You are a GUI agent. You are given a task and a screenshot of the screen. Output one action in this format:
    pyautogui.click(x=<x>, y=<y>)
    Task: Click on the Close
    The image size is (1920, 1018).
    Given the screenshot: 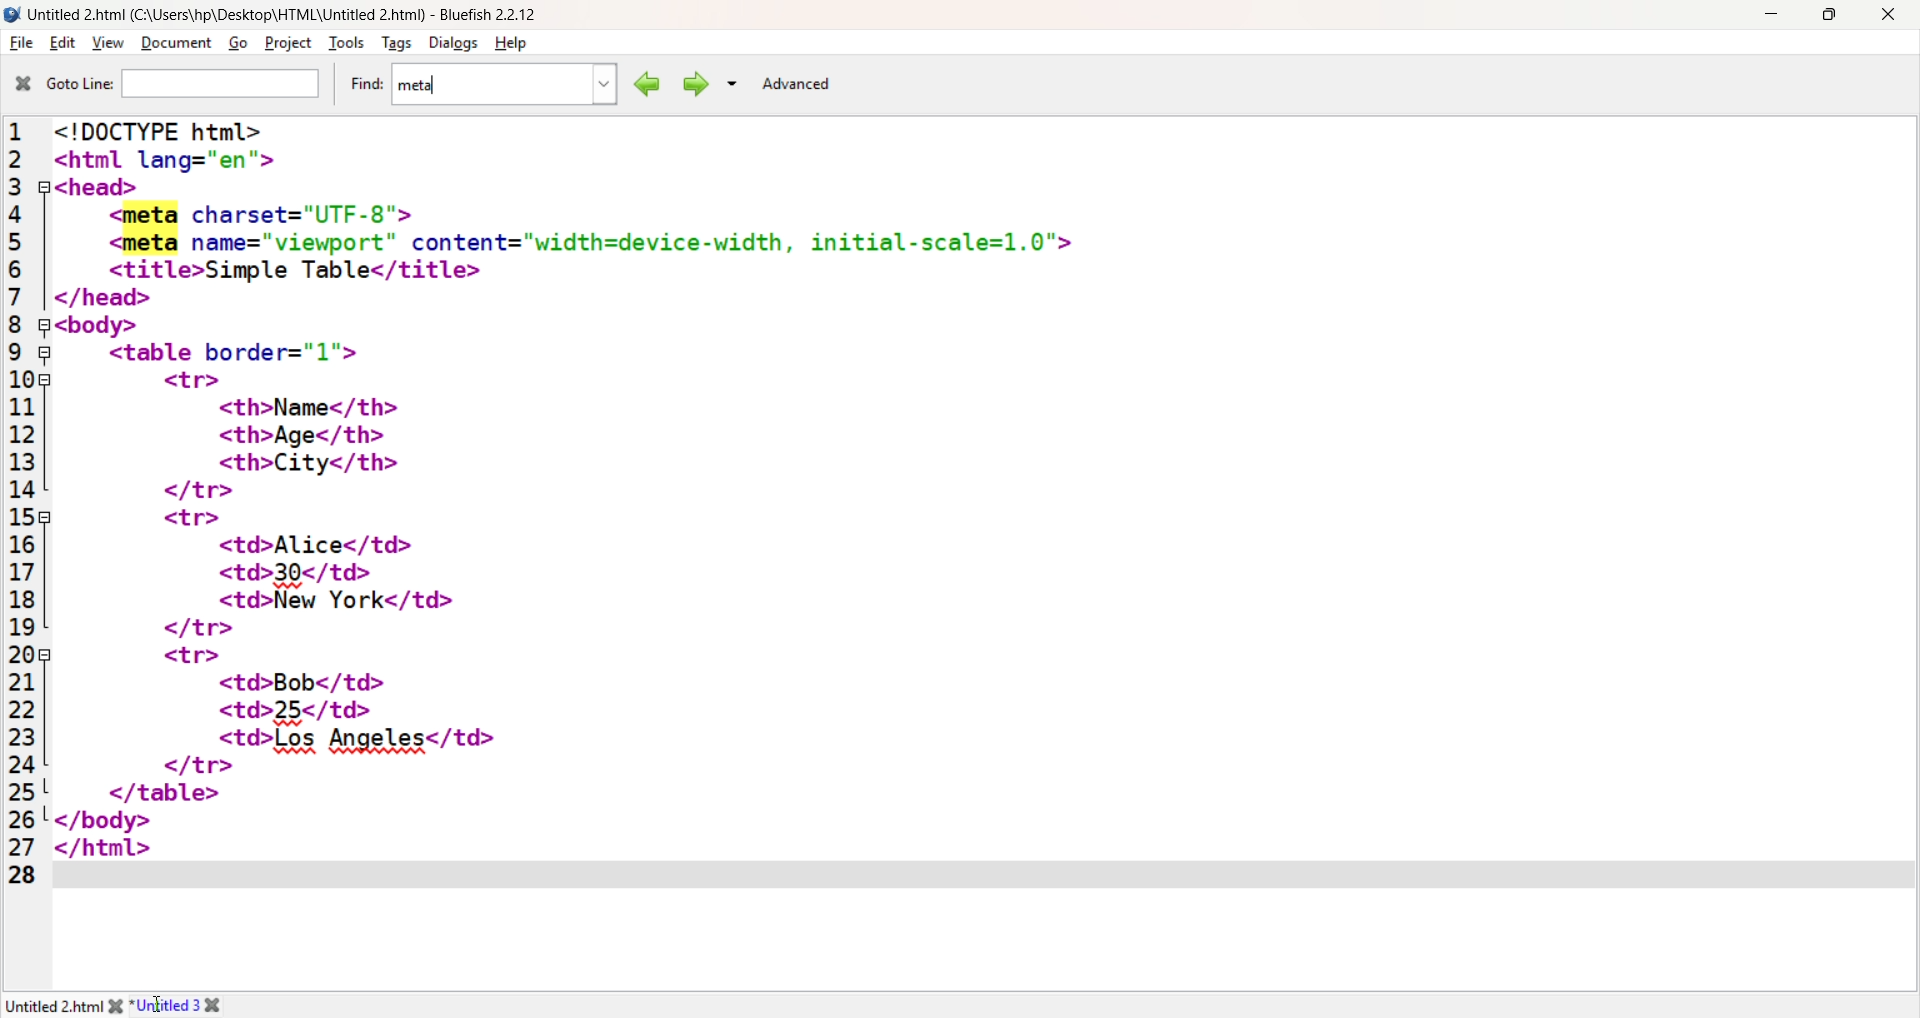 What is the action you would take?
    pyautogui.click(x=1887, y=16)
    